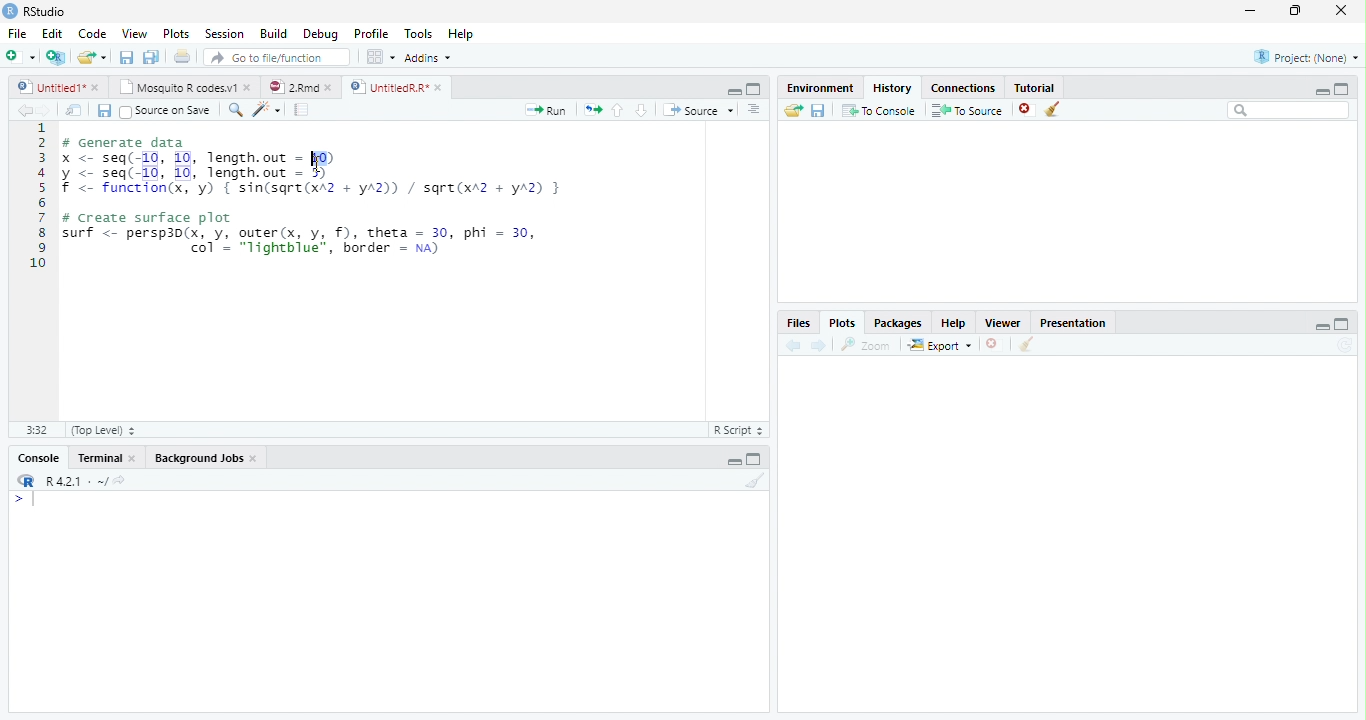  Describe the element at coordinates (254, 458) in the screenshot. I see `Close` at that location.